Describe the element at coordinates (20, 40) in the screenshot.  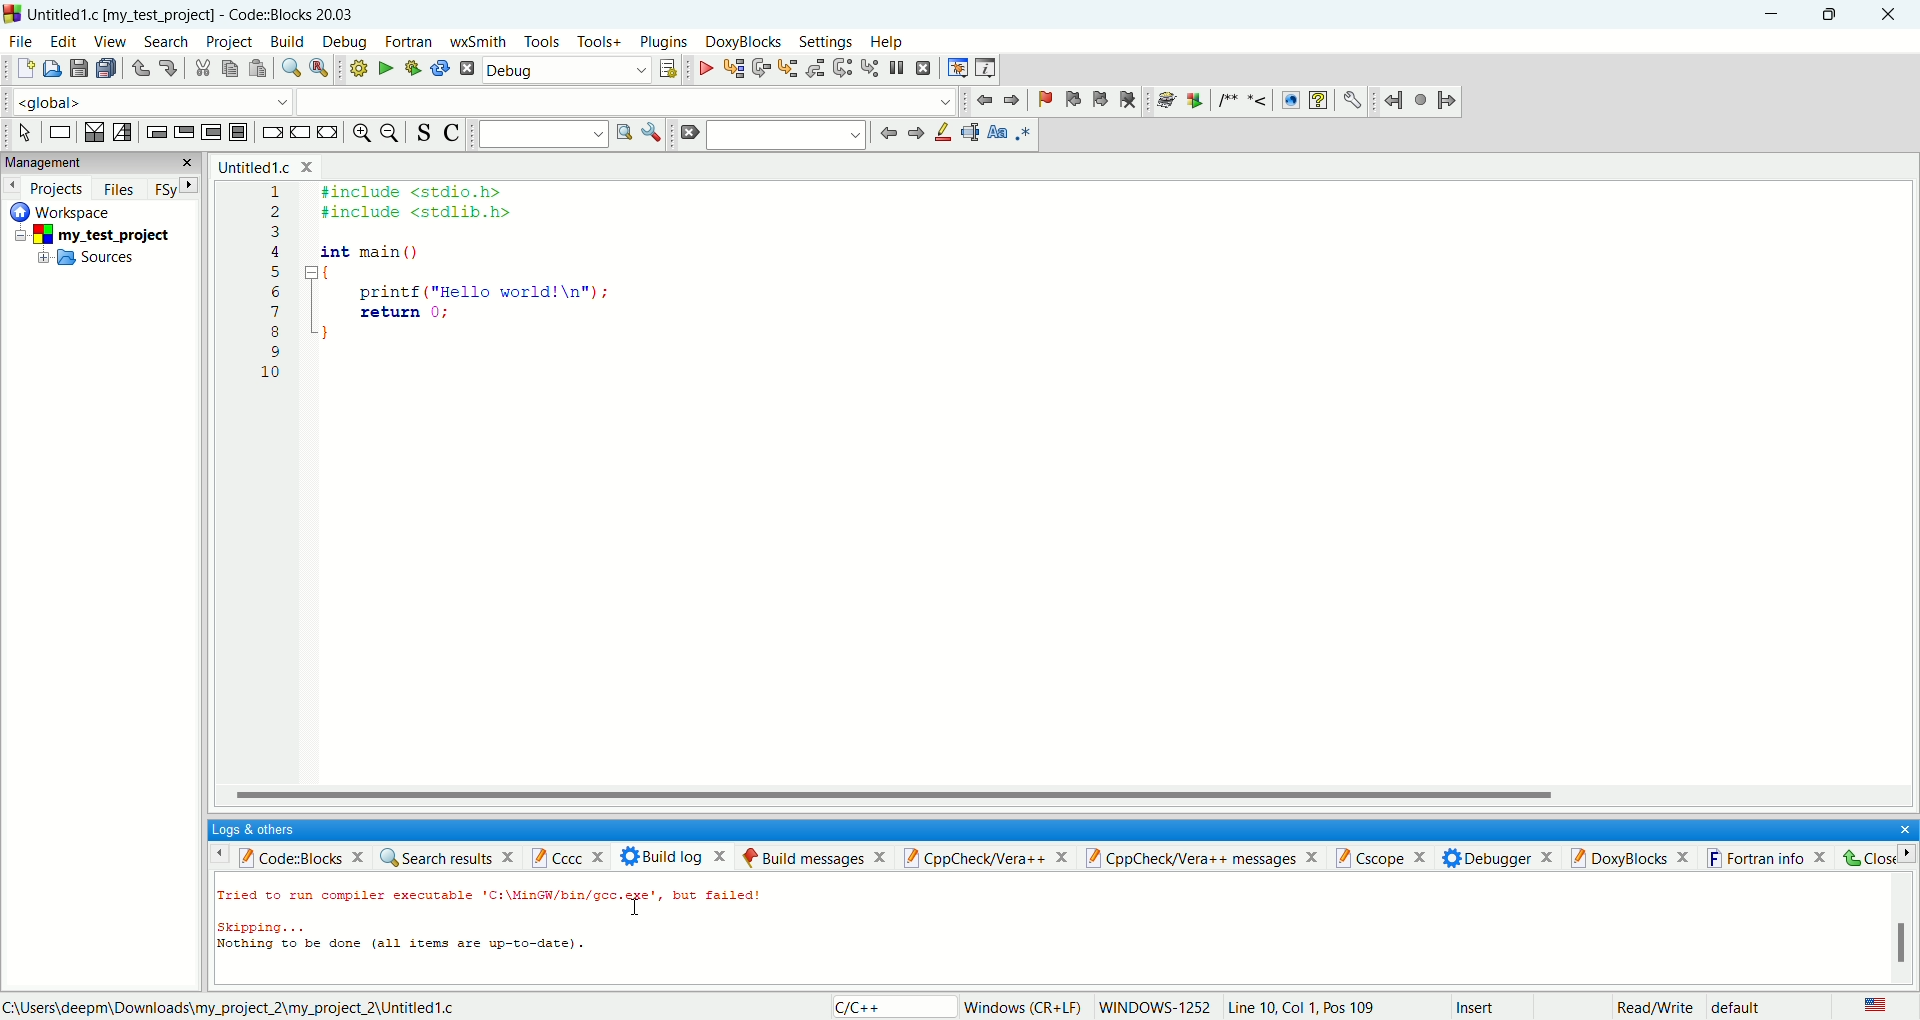
I see `file` at that location.